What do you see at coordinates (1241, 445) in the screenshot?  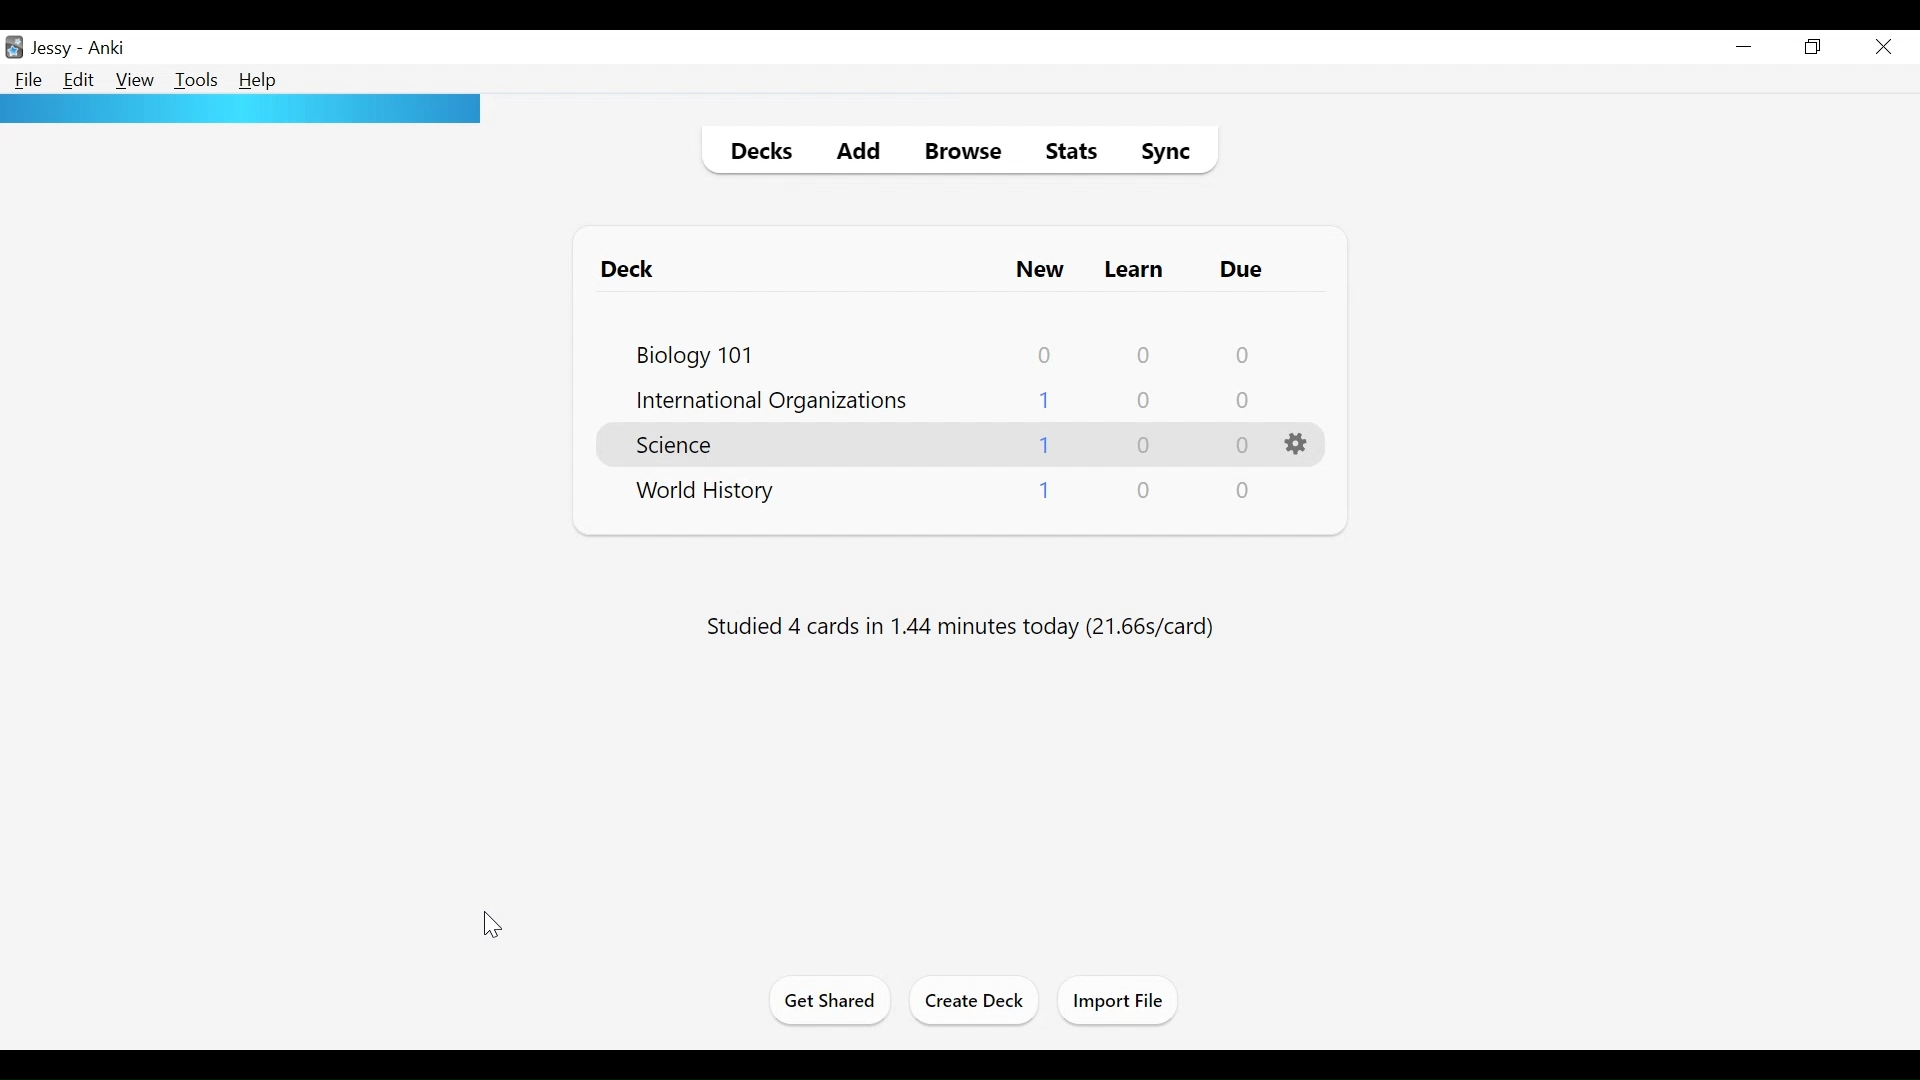 I see `Due Cards Count` at bounding box center [1241, 445].